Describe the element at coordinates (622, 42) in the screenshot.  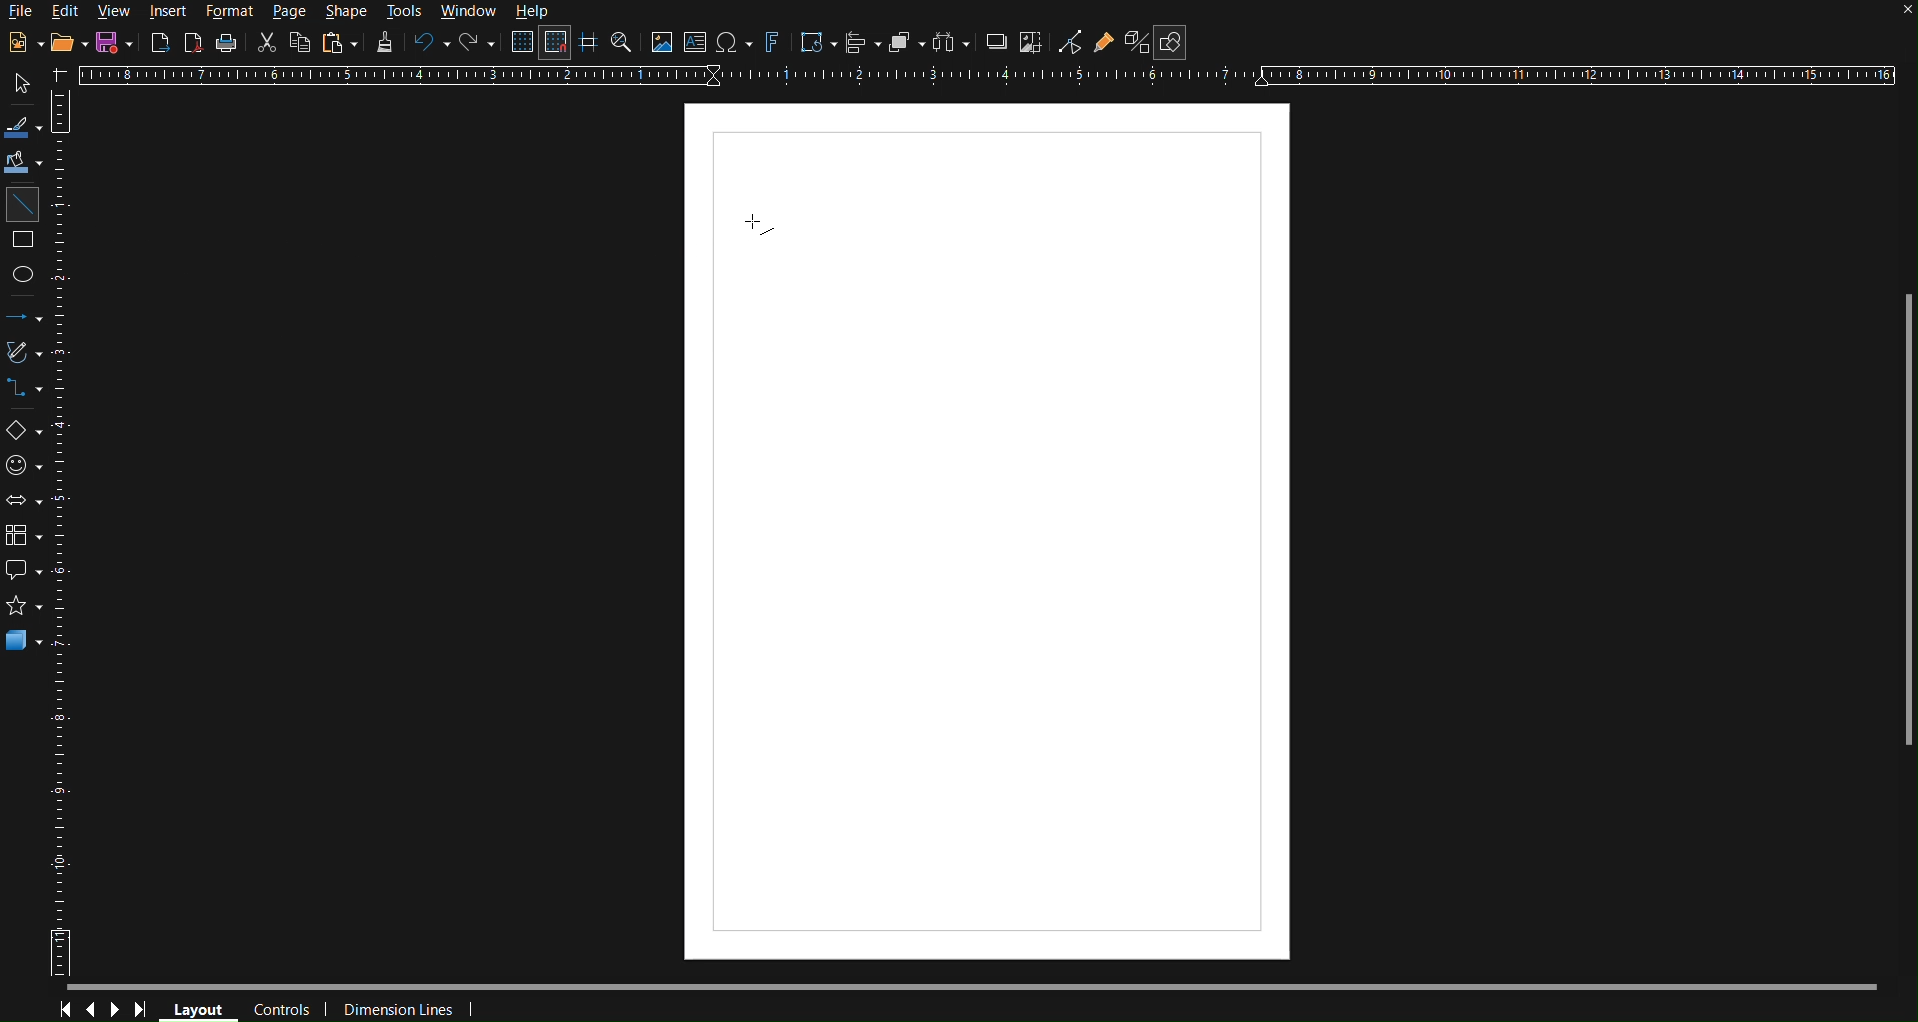
I see `Zoom and Pan` at that location.